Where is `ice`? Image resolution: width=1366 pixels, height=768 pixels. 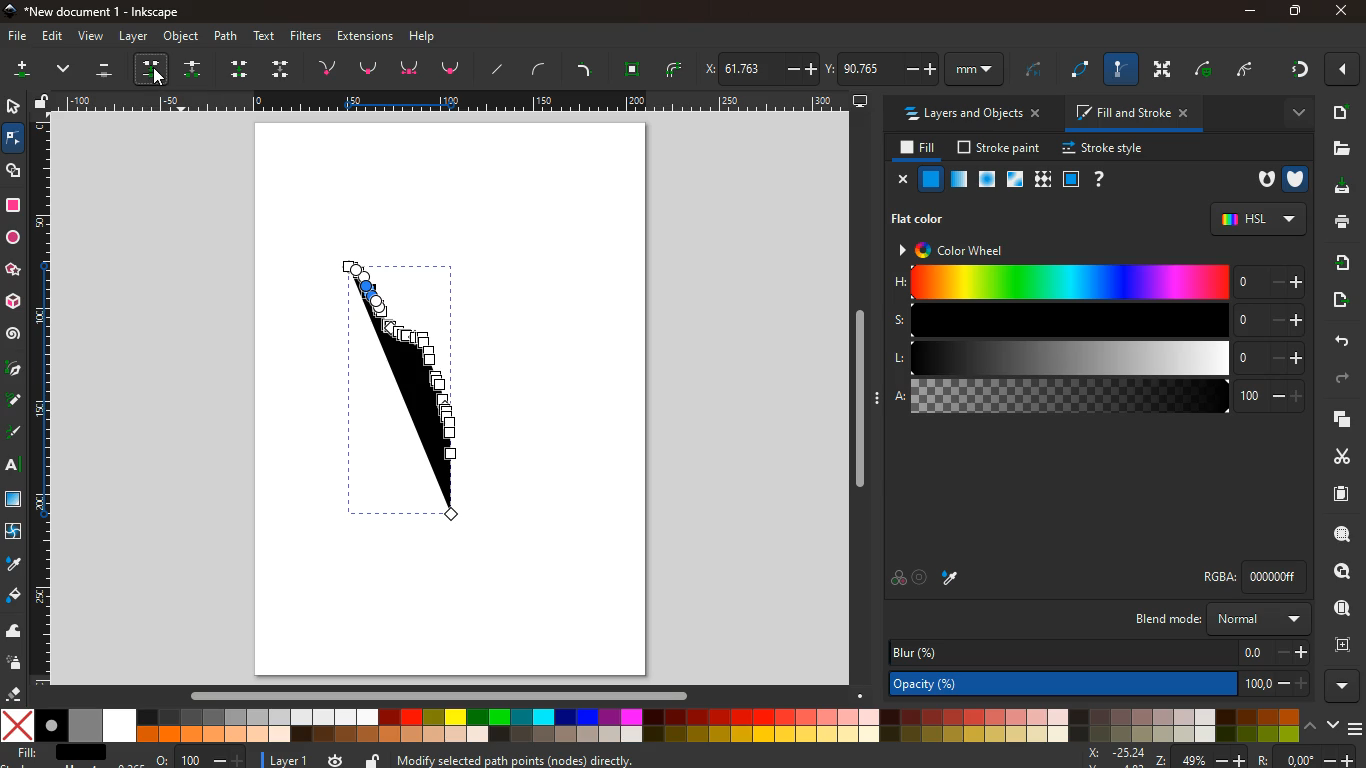
ice is located at coordinates (989, 180).